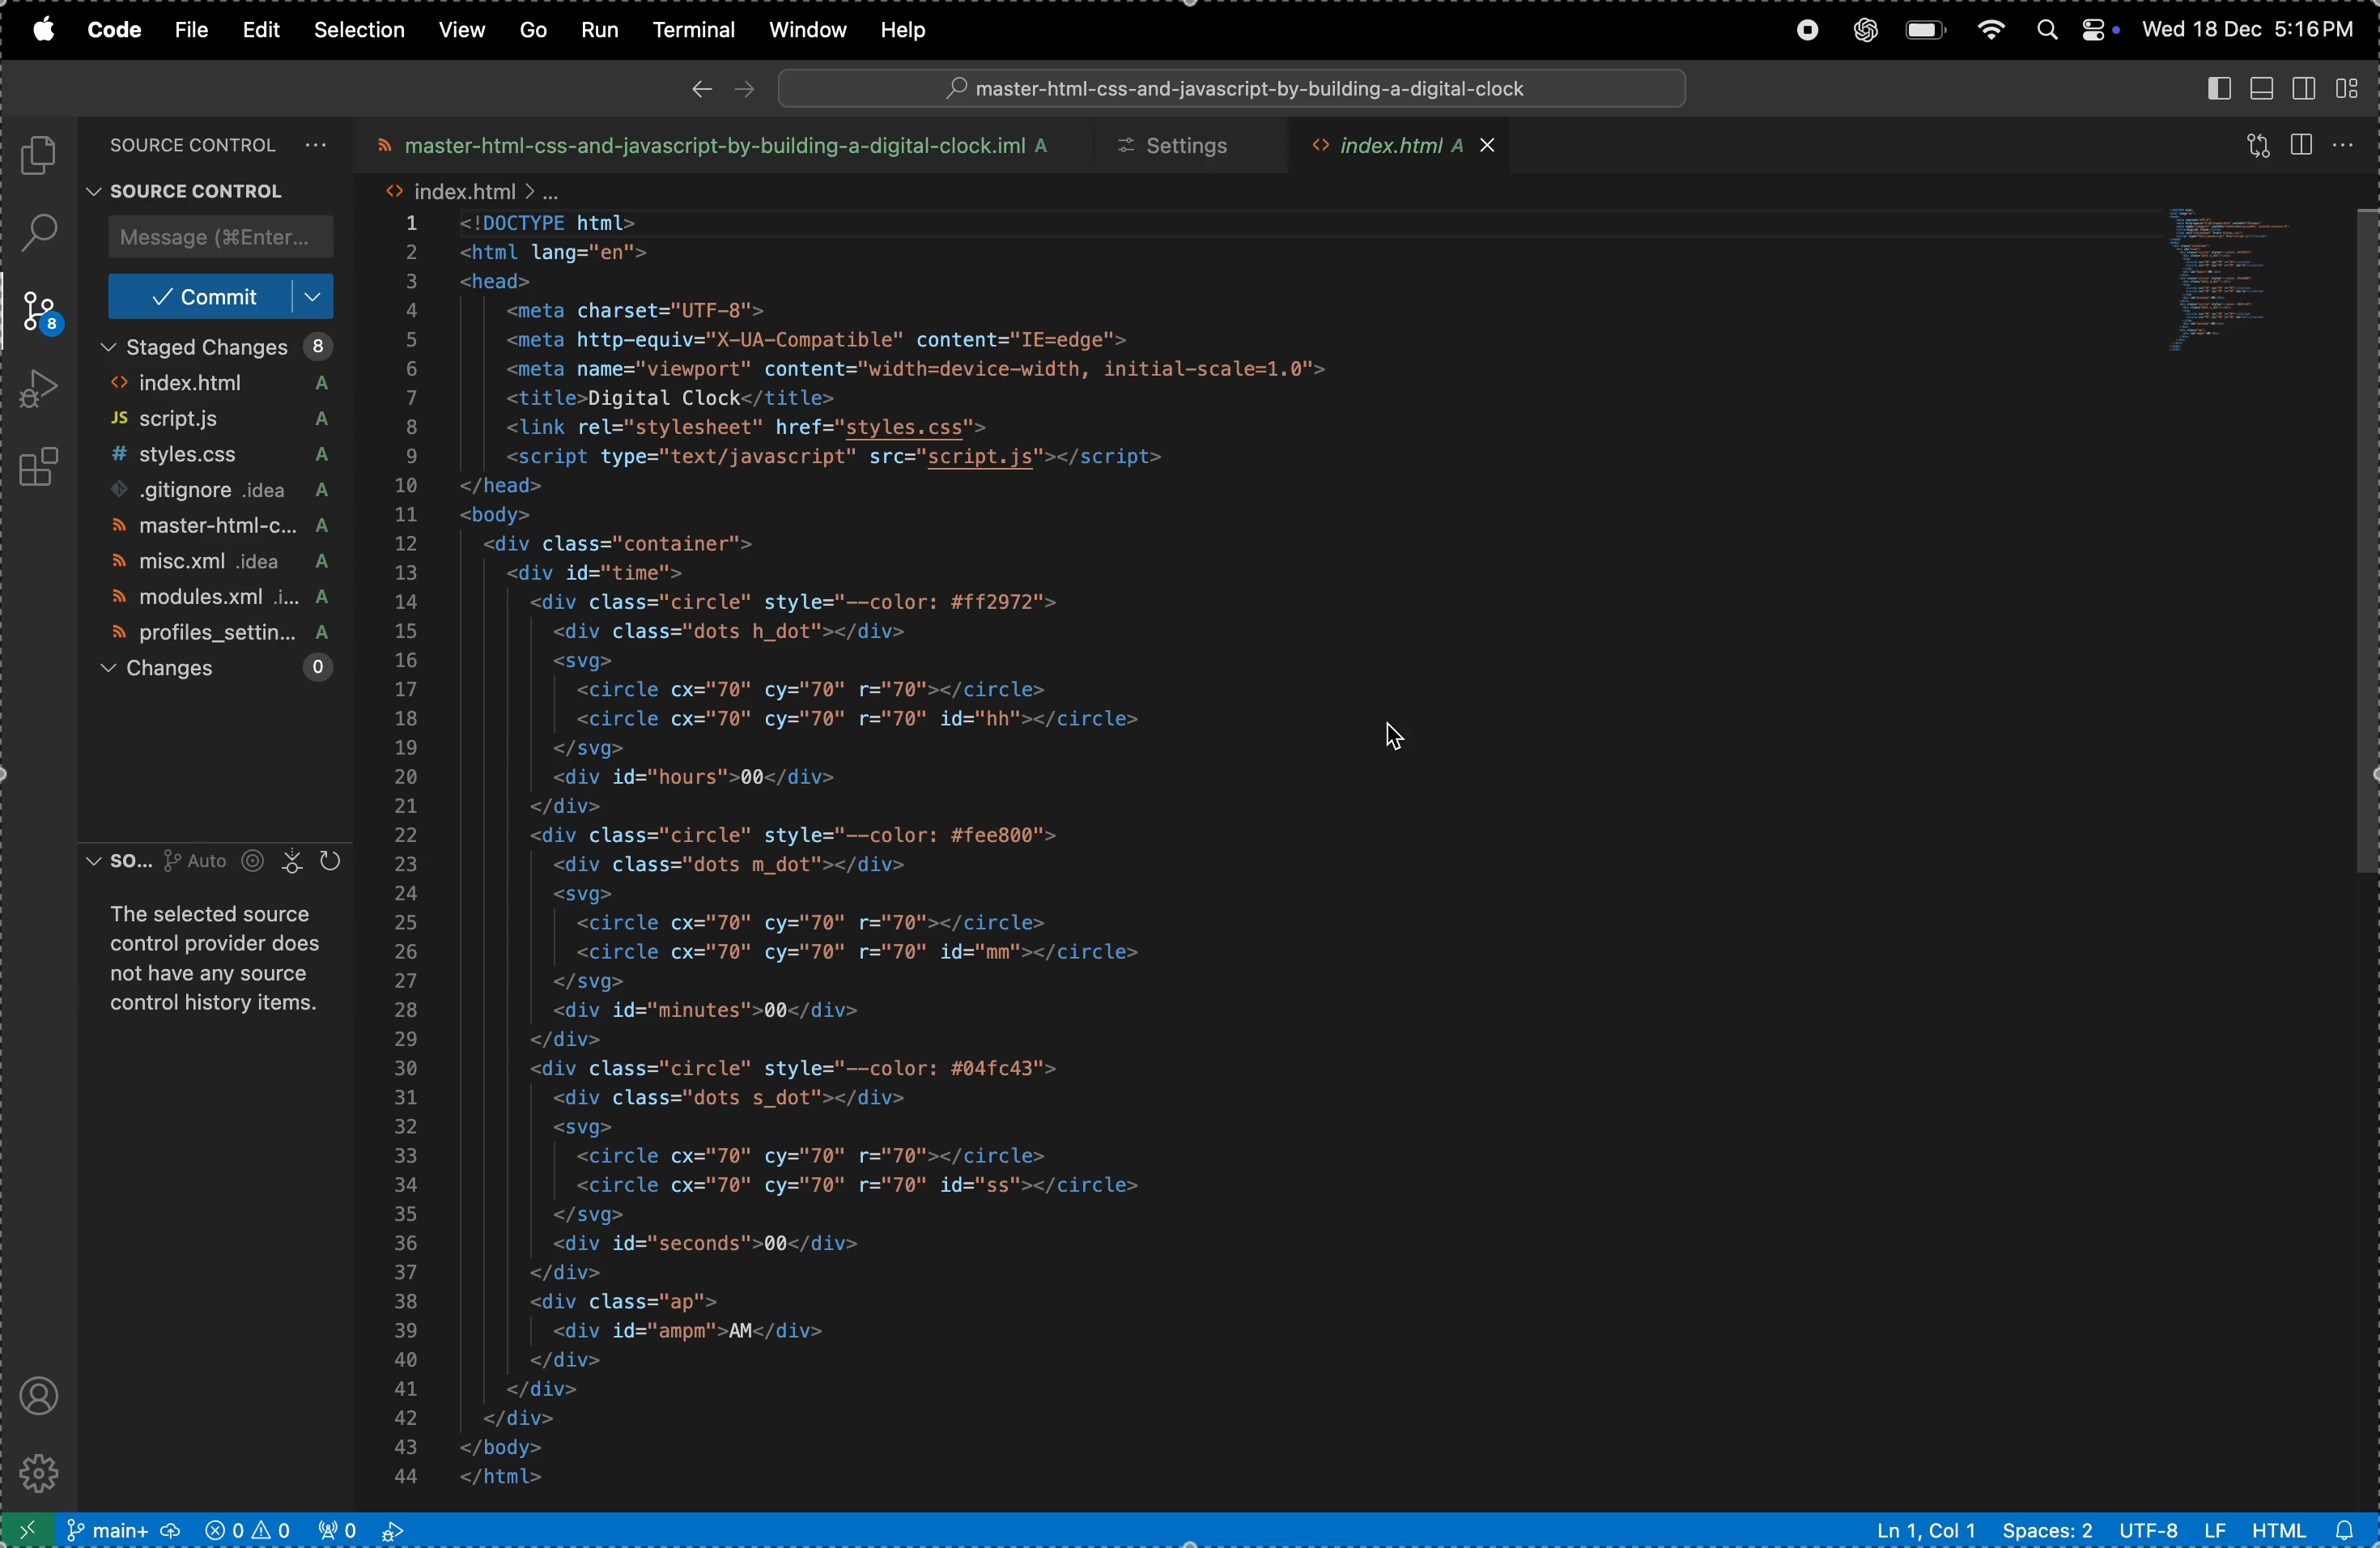 The image size is (2380, 1548). Describe the element at coordinates (363, 27) in the screenshot. I see `slection` at that location.